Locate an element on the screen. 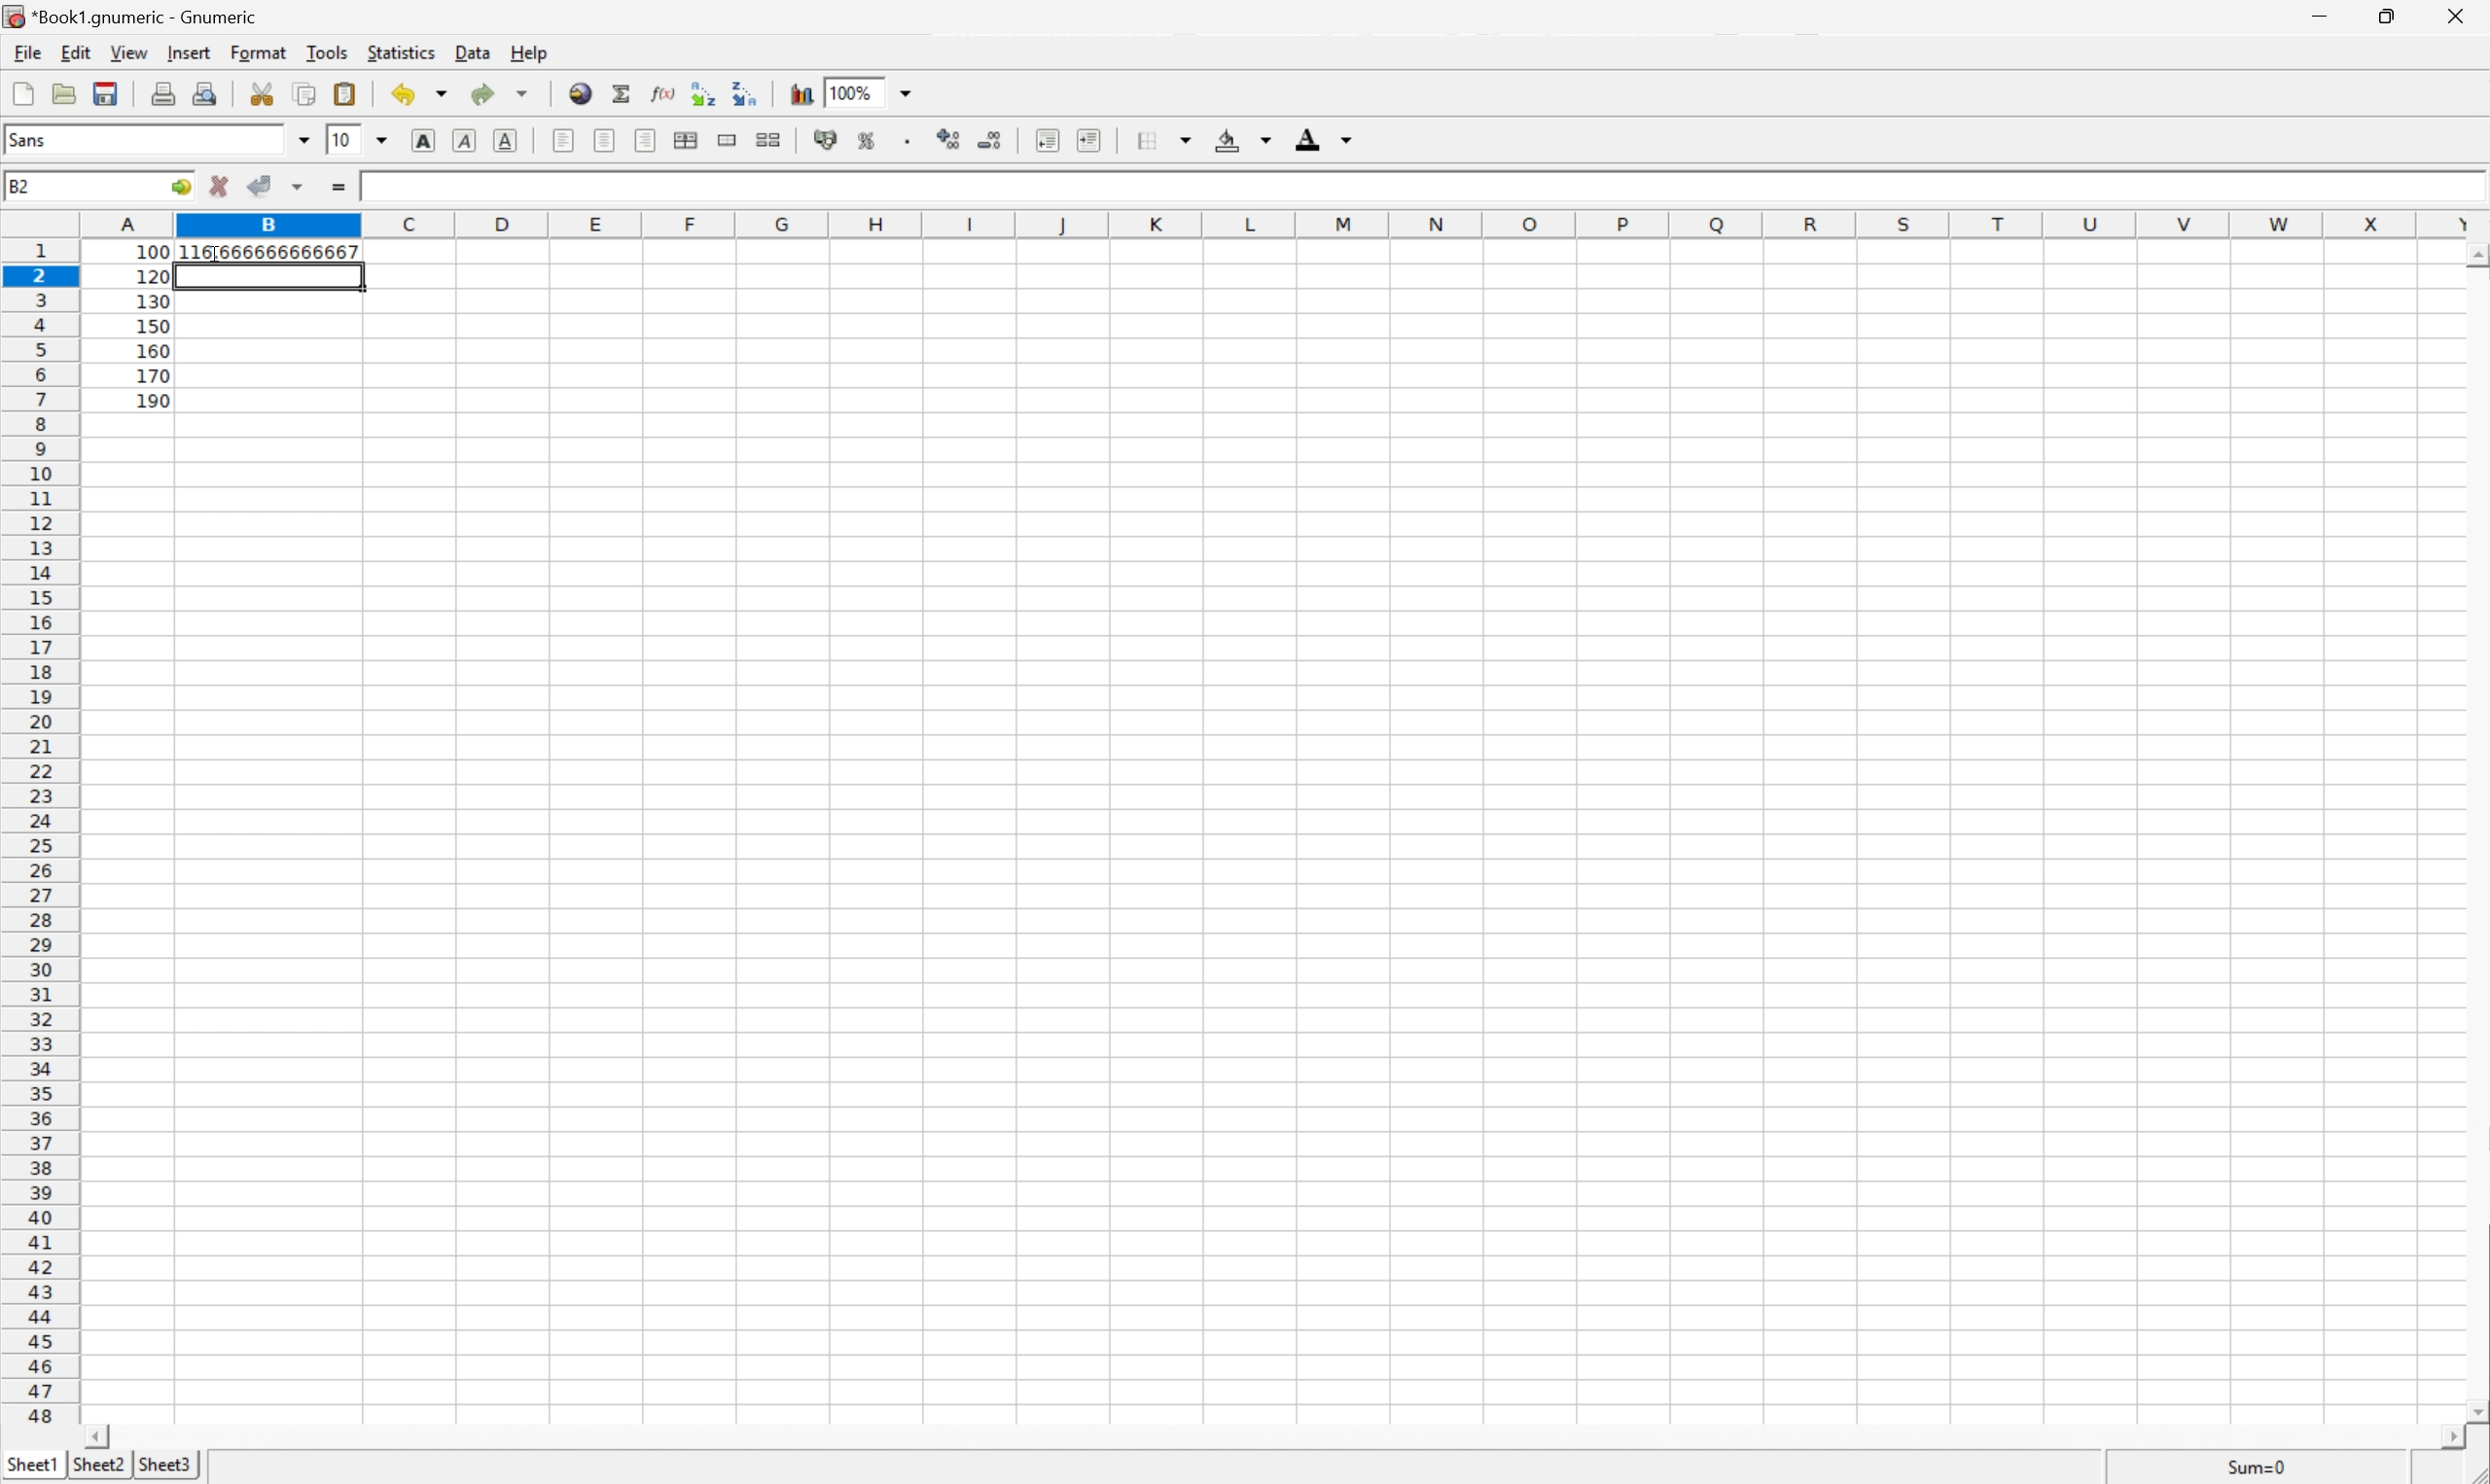 This screenshot has width=2490, height=1484. Insert hyperlink is located at coordinates (578, 94).